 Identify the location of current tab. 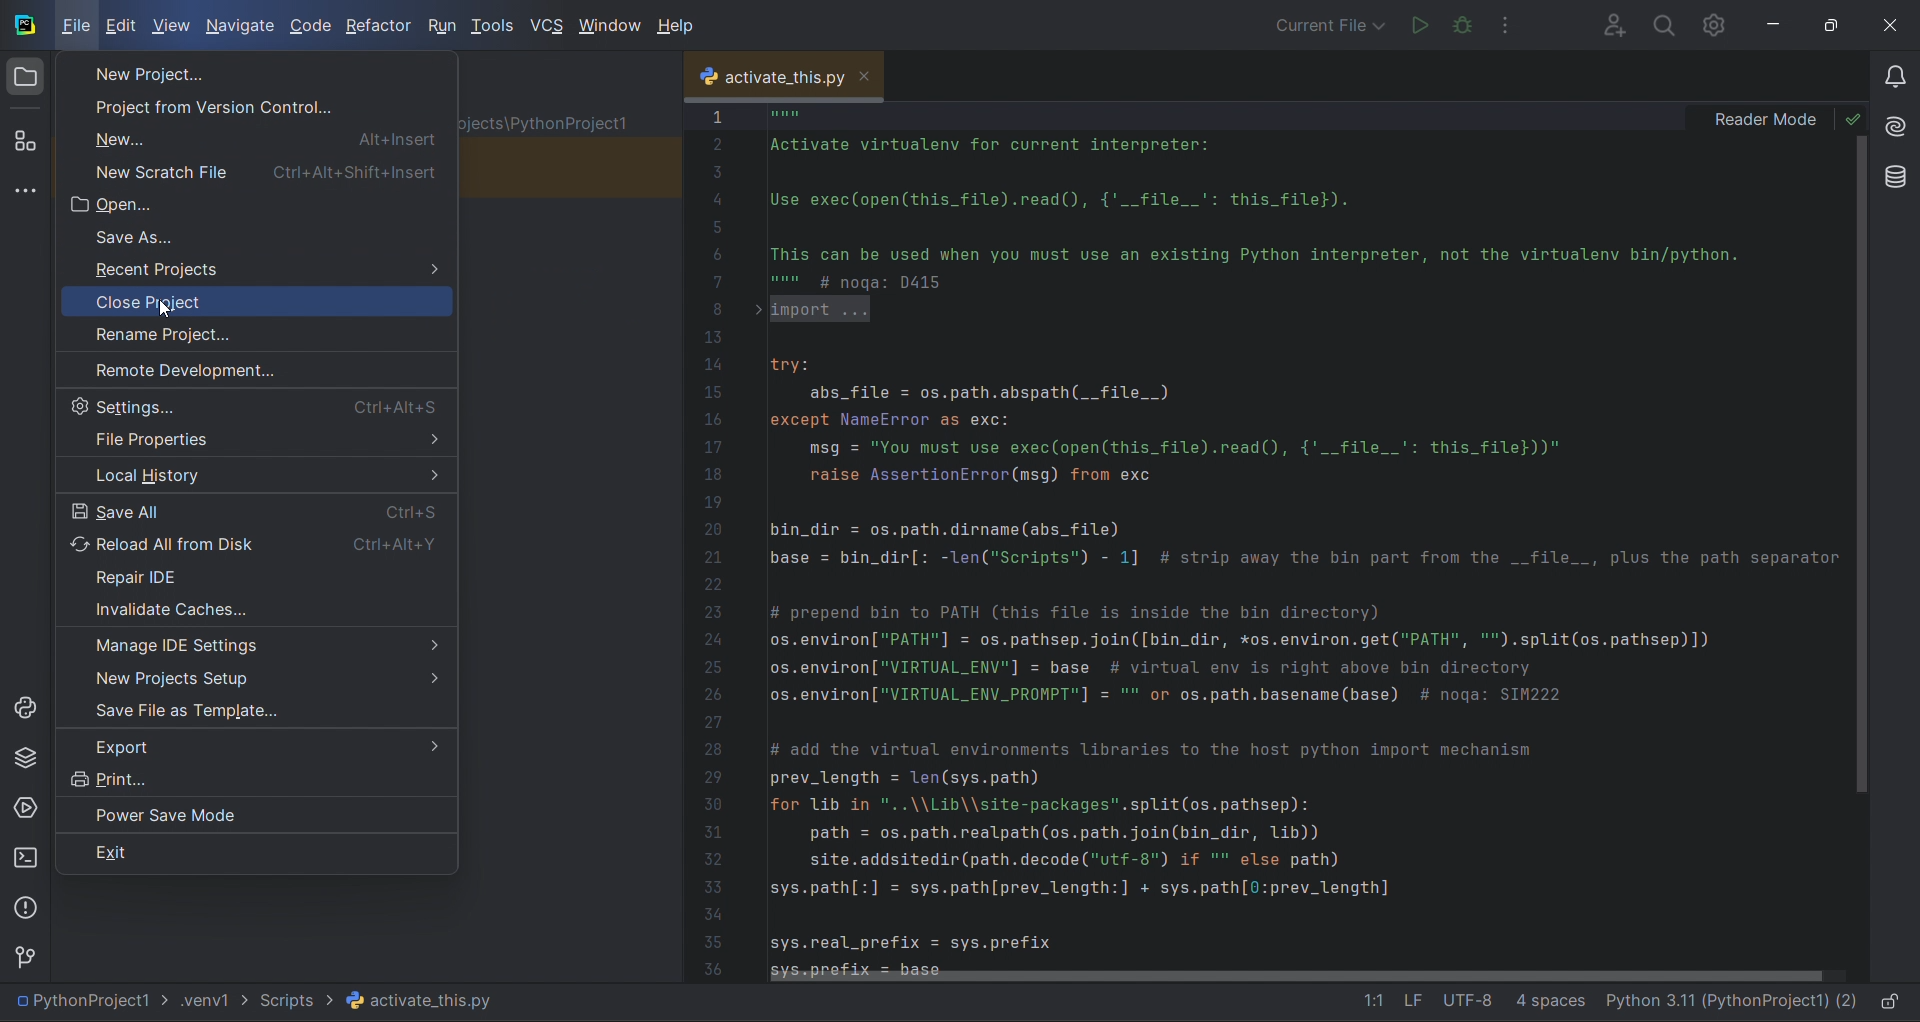
(758, 77).